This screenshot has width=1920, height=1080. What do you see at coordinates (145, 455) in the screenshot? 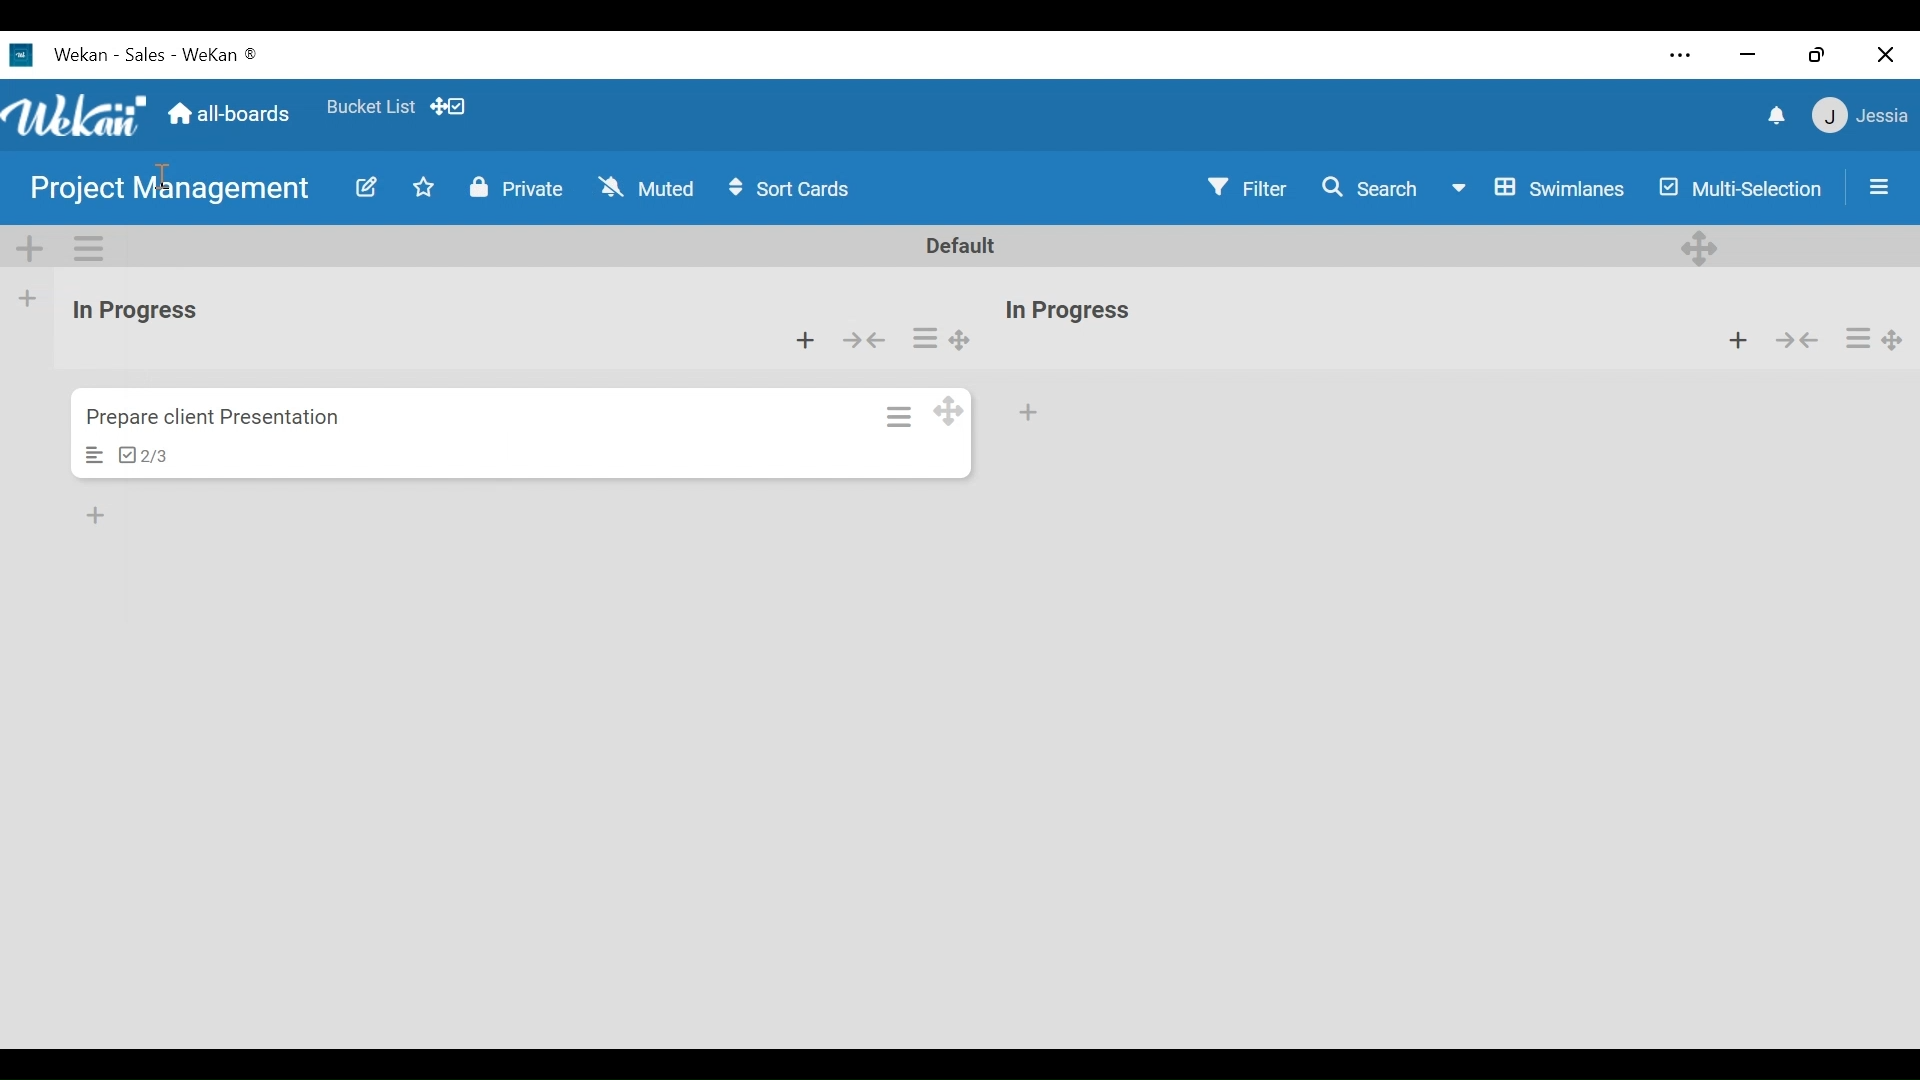
I see `Checklist` at bounding box center [145, 455].